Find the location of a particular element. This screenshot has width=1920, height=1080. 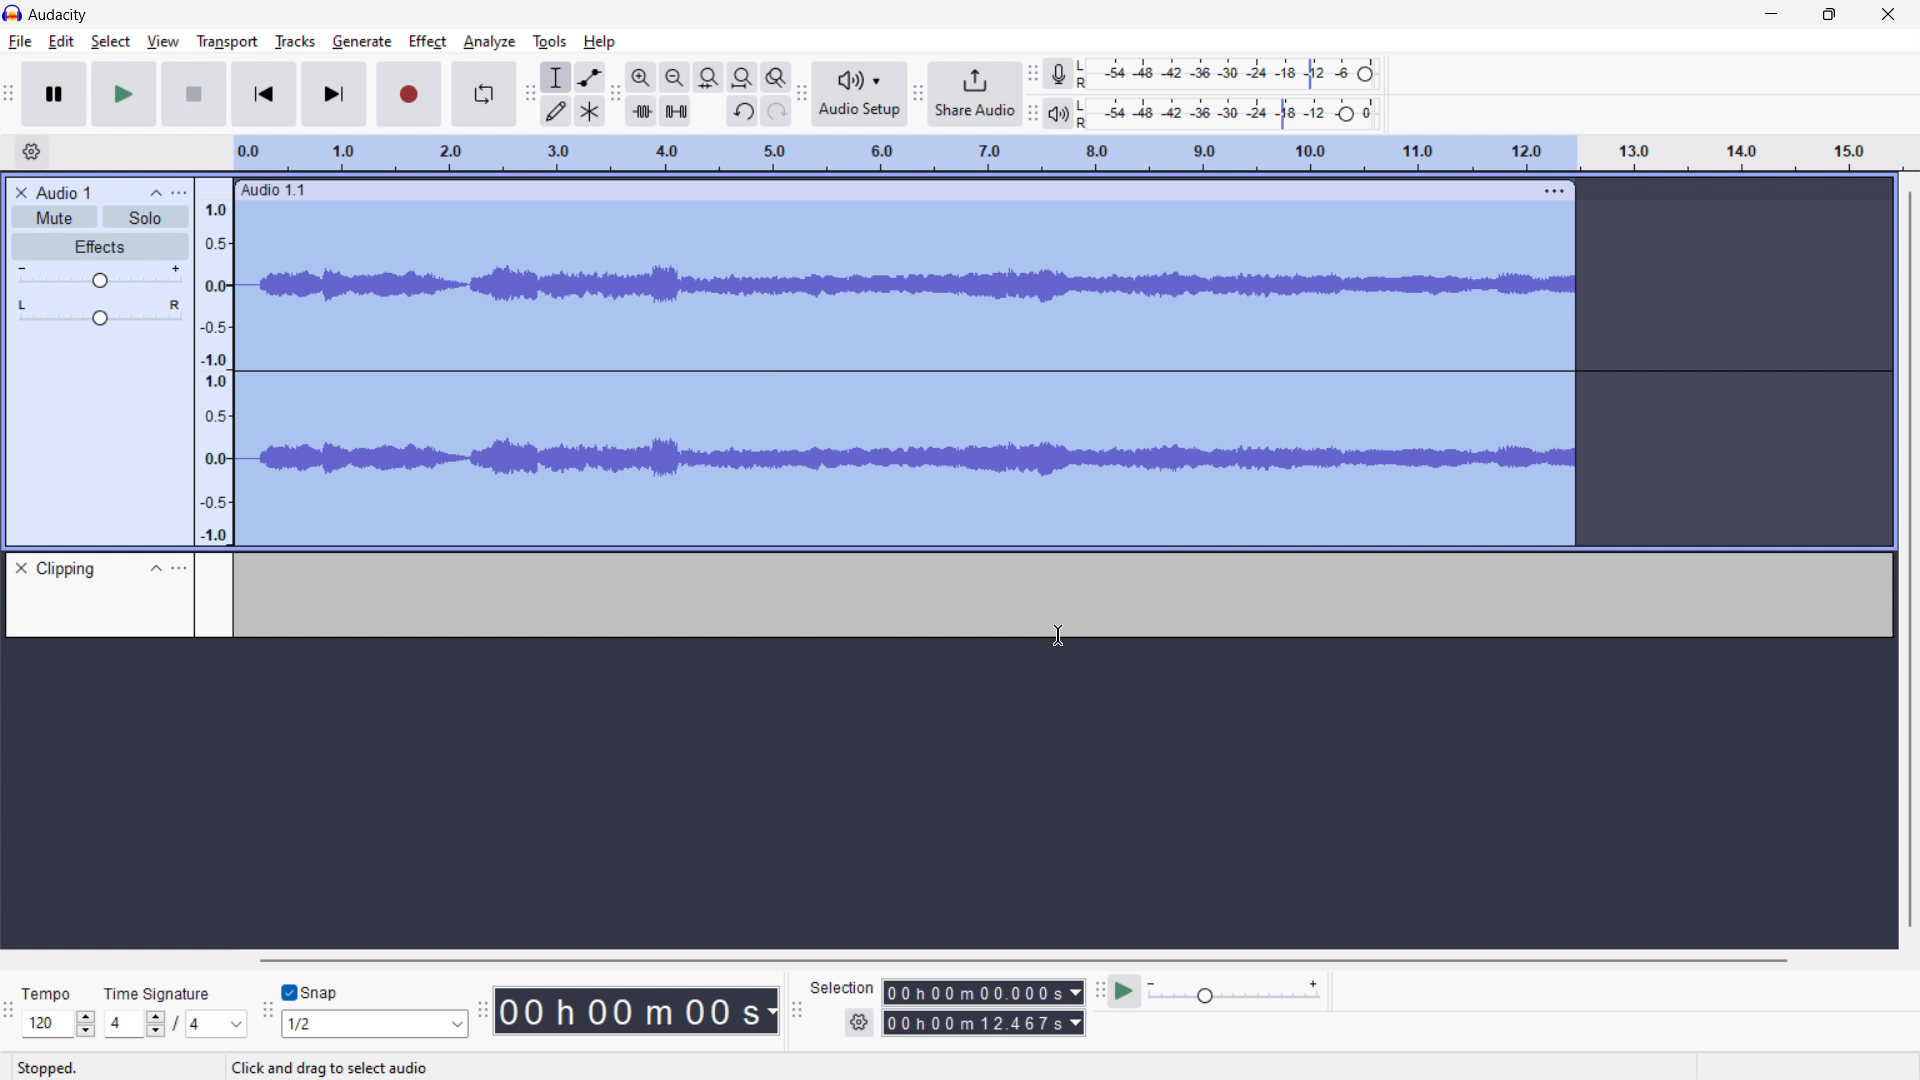

envelop  tool is located at coordinates (590, 77).